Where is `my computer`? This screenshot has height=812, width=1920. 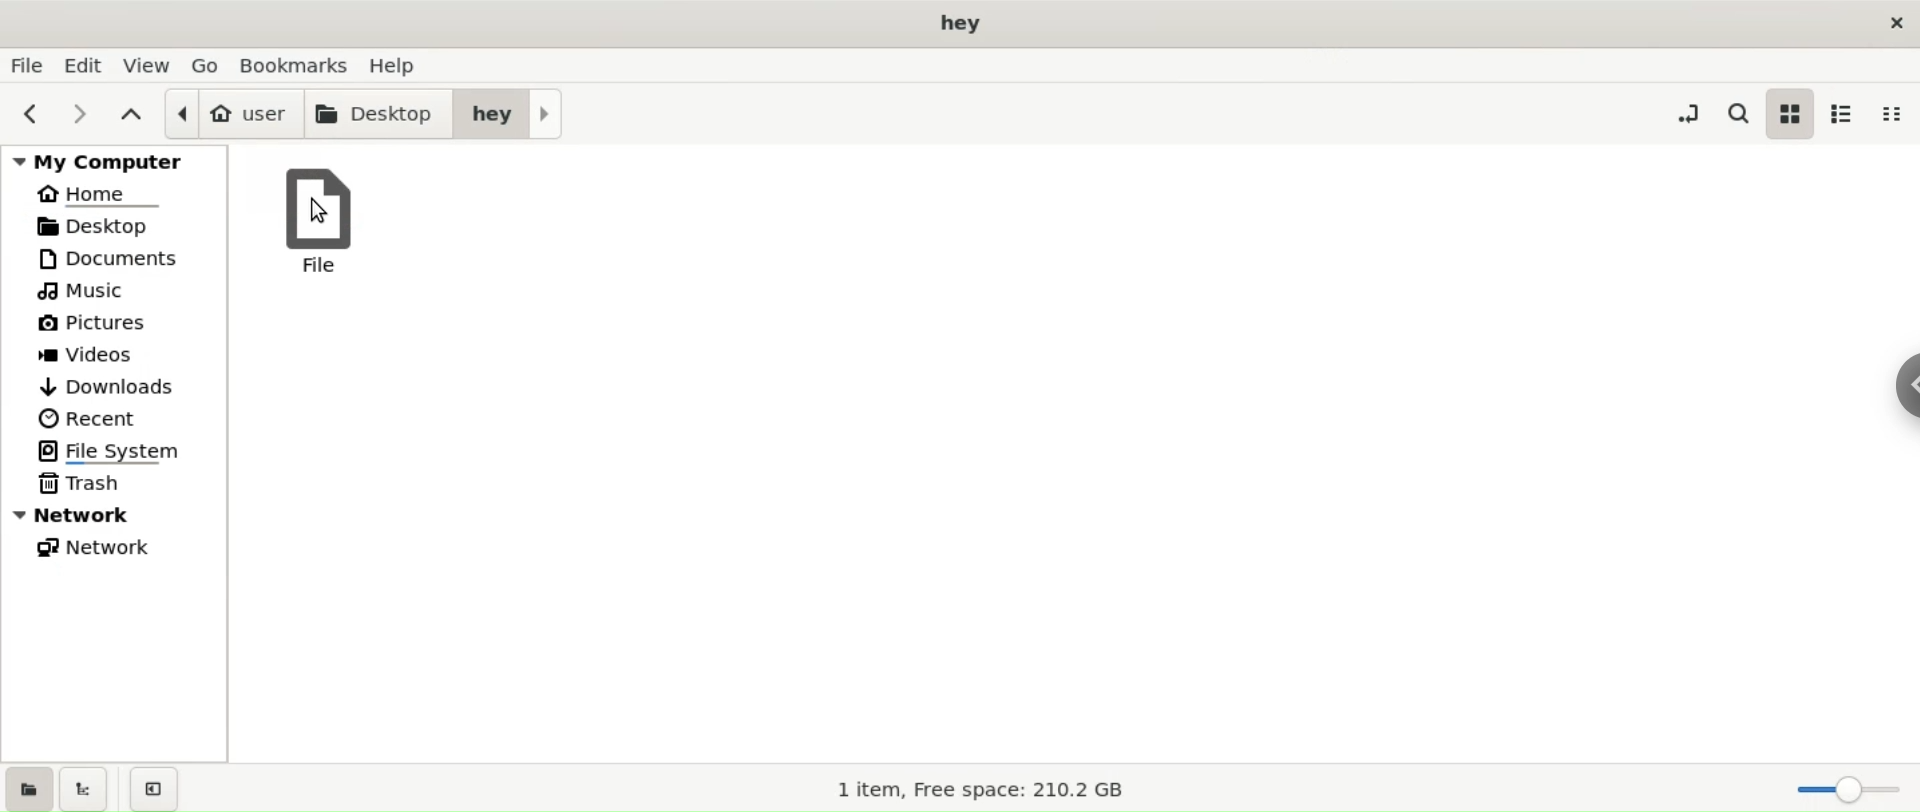
my computer is located at coordinates (115, 162).